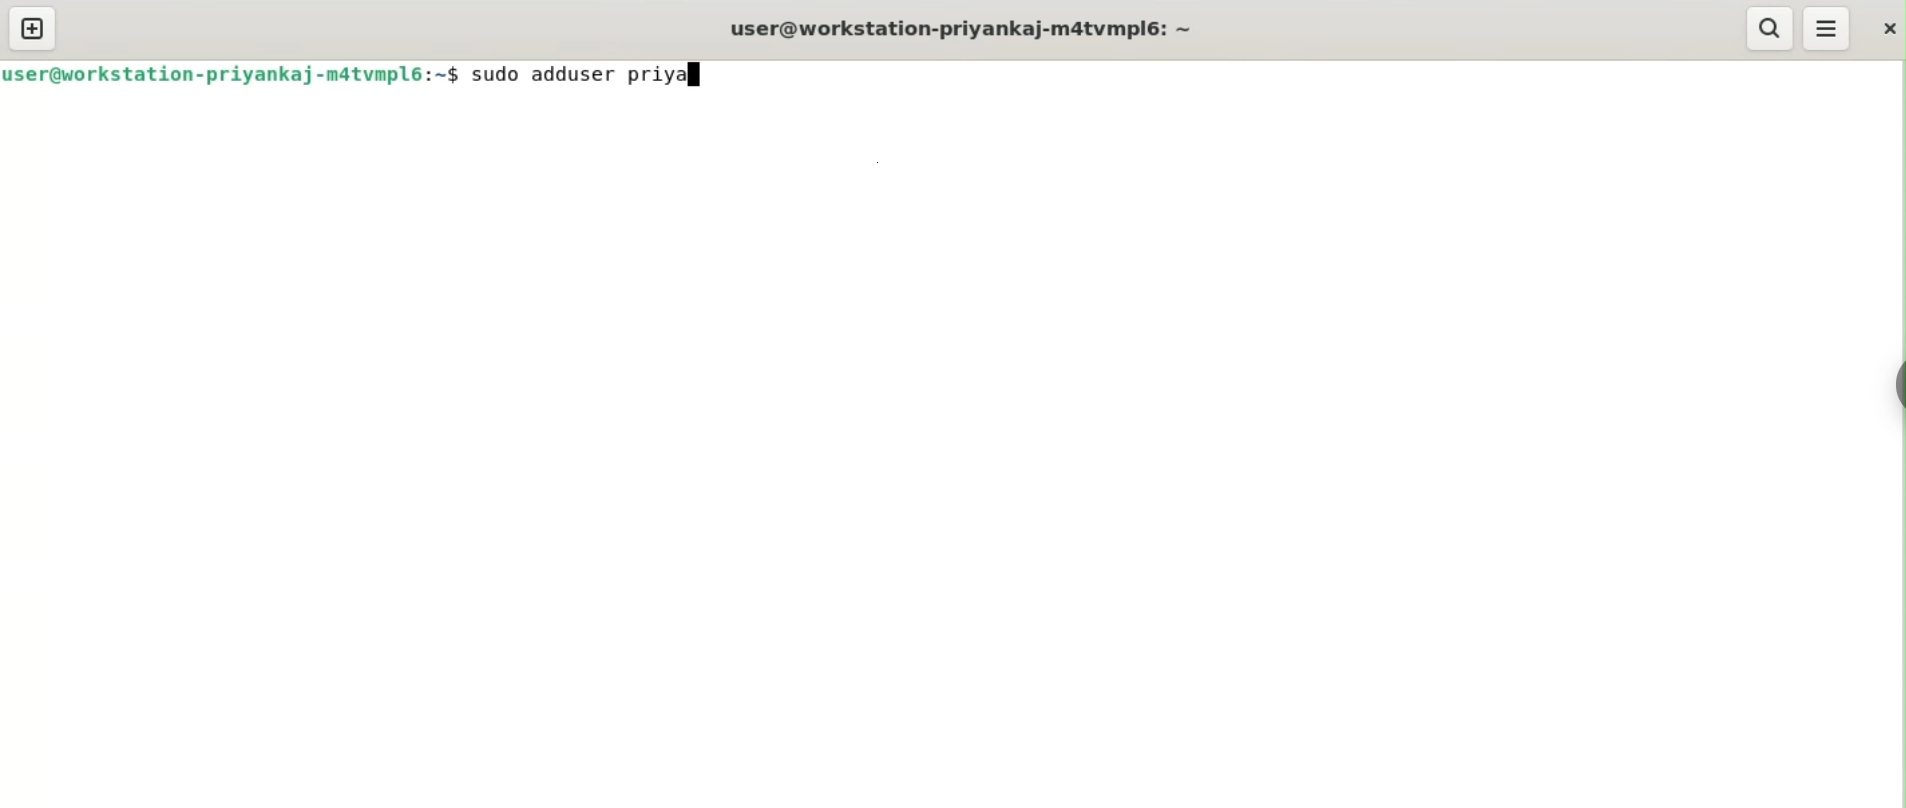  Describe the element at coordinates (1896, 386) in the screenshot. I see `sidebar` at that location.